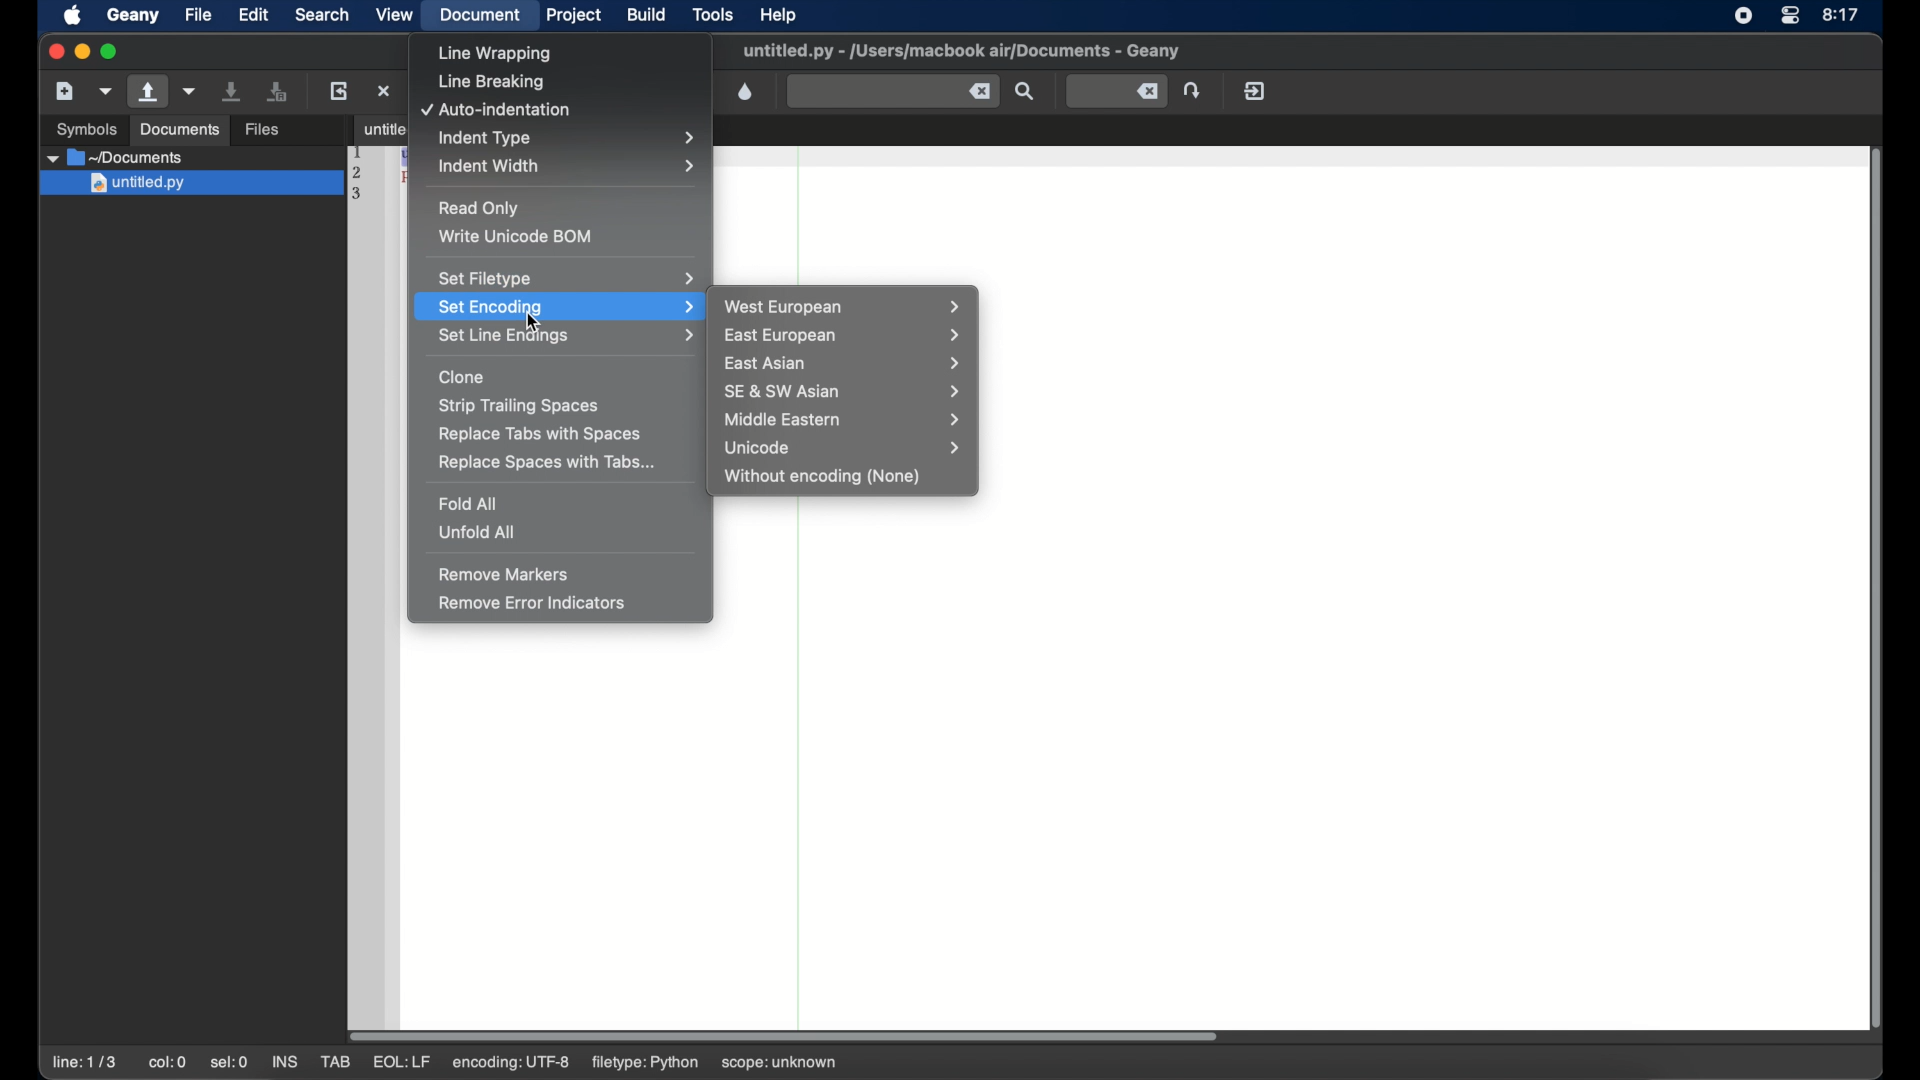  I want to click on line wrapping, so click(497, 54).